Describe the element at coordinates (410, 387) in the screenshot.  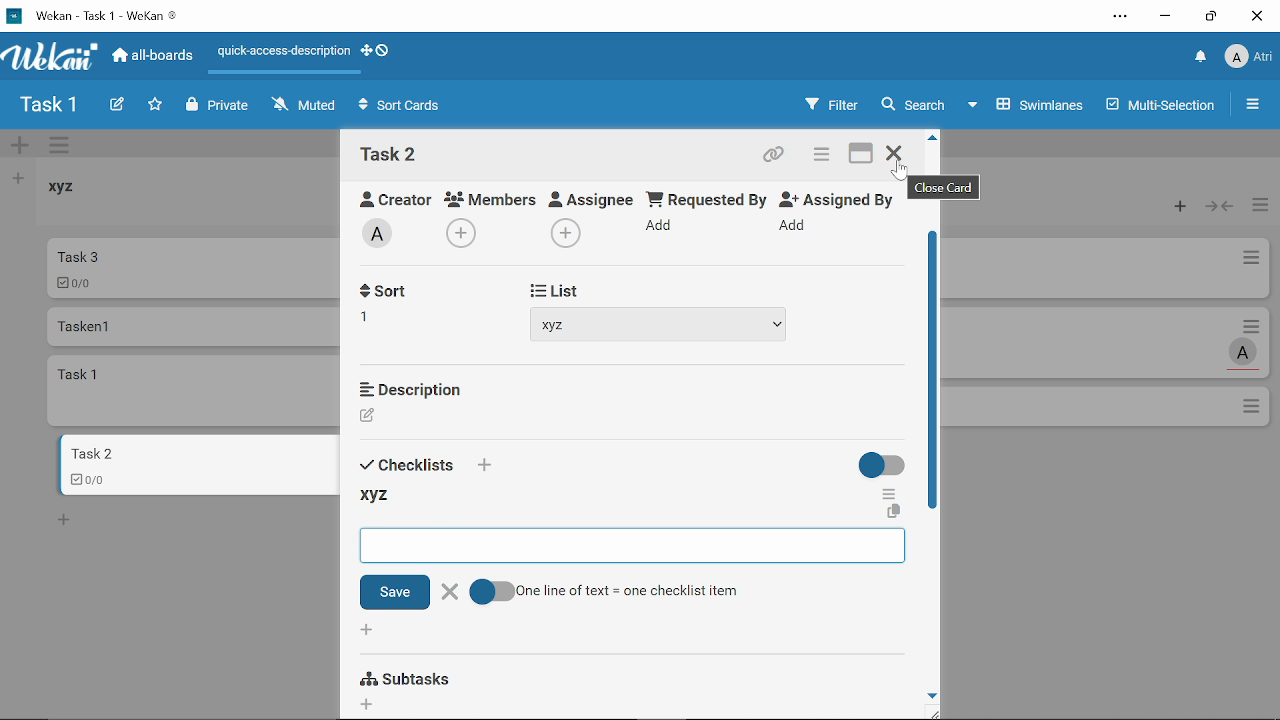
I see `Description` at that location.